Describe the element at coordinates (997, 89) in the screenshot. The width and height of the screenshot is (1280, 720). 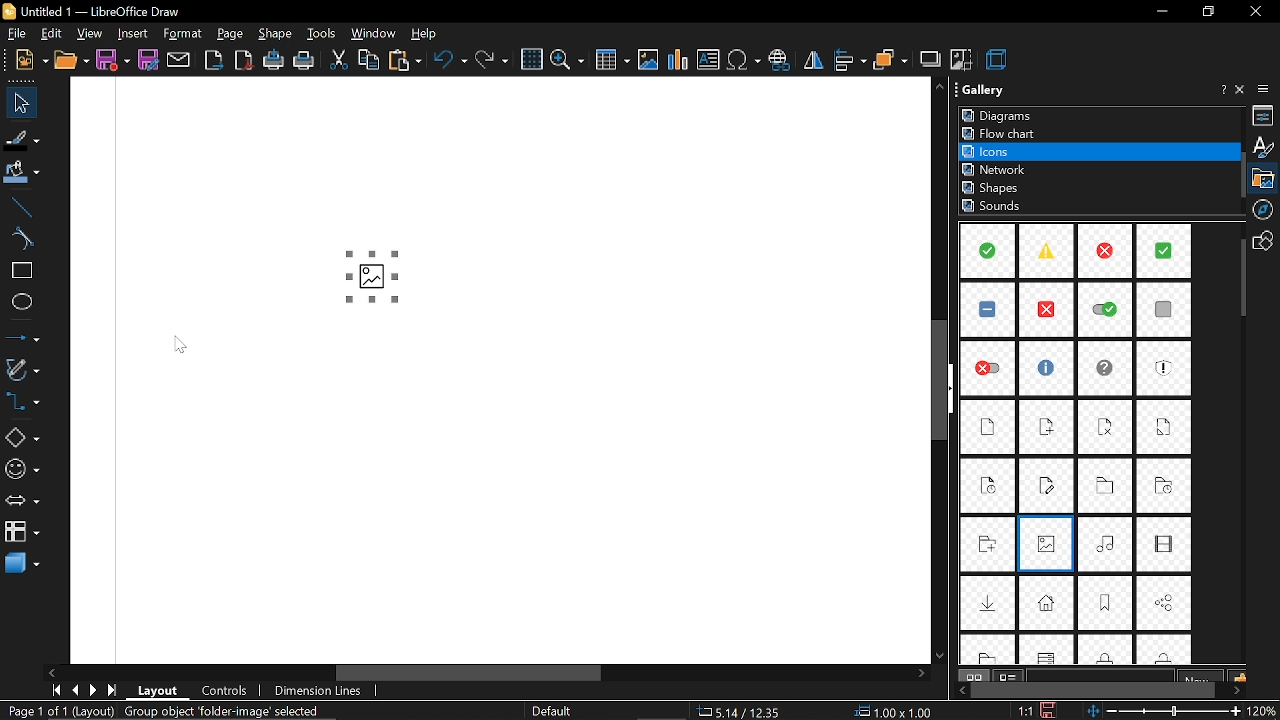
I see `Gallery` at that location.